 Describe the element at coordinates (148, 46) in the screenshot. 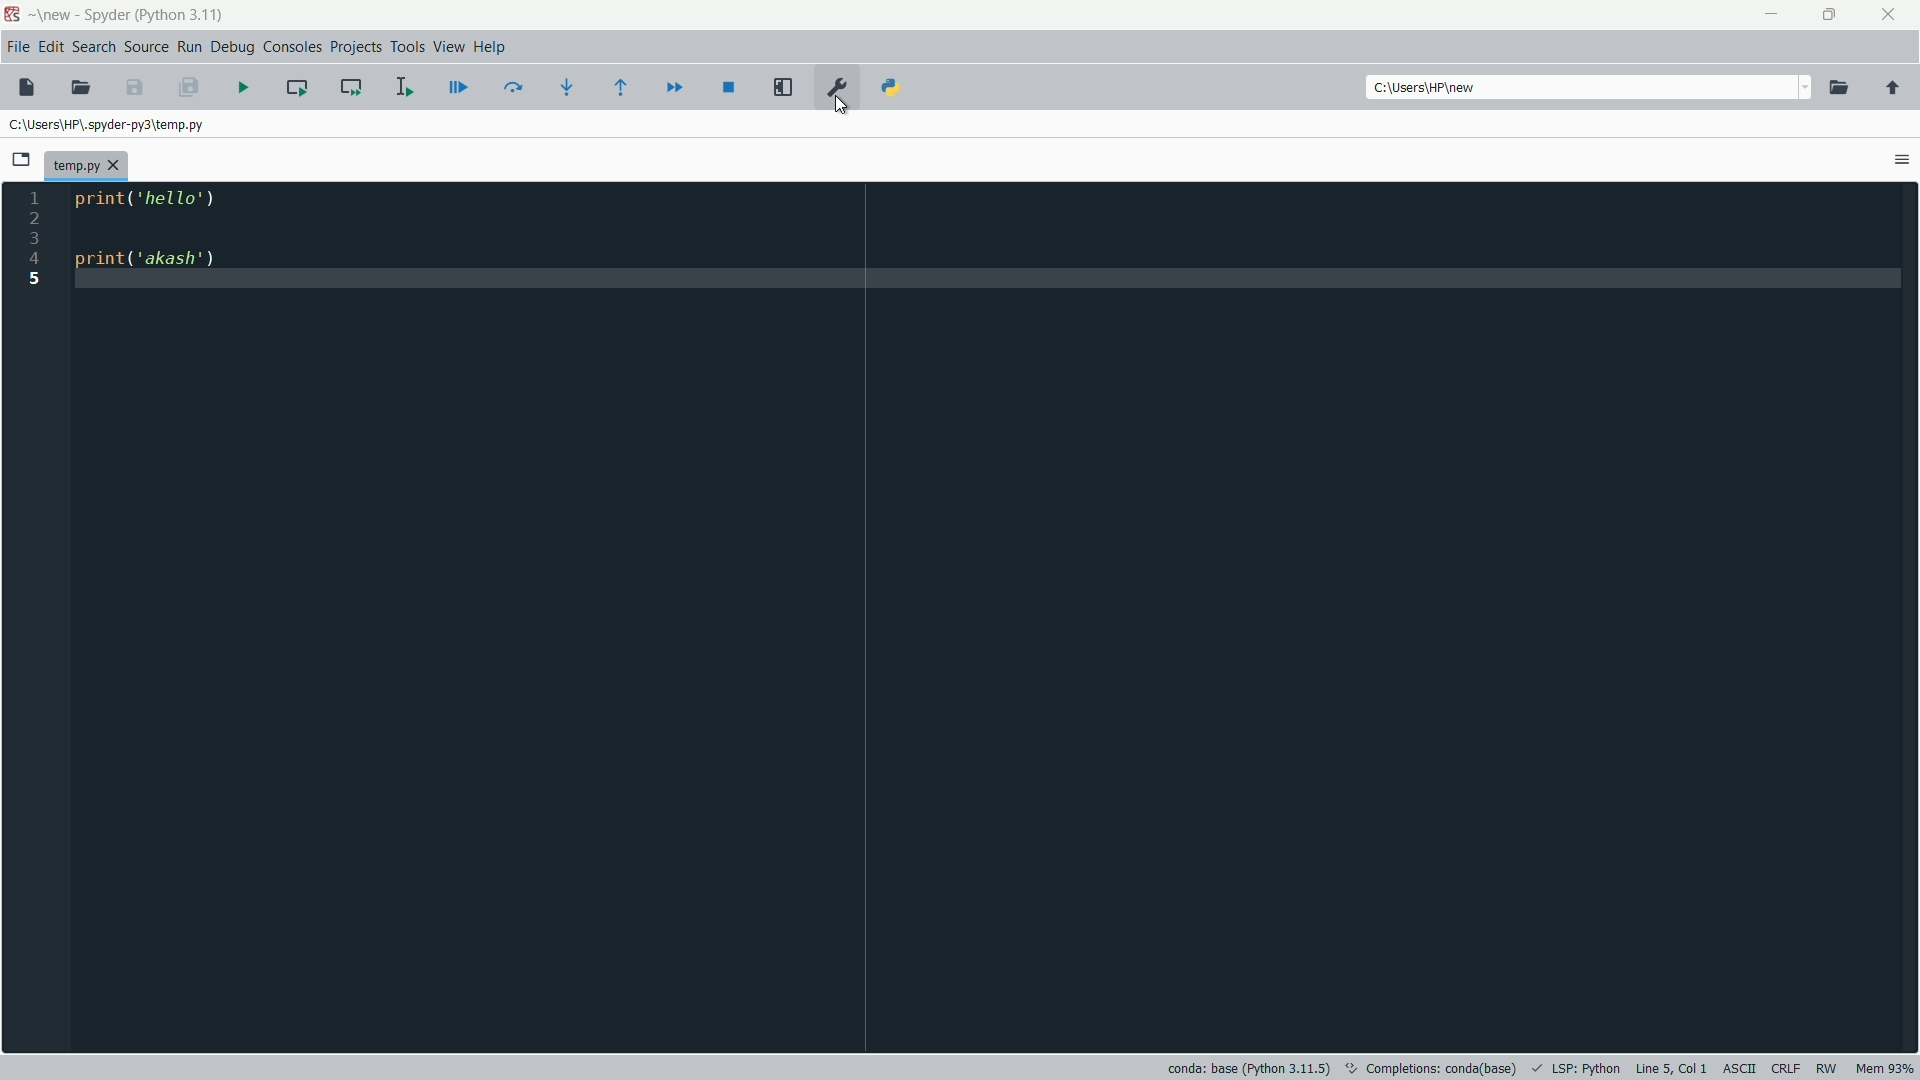

I see `source menu` at that location.